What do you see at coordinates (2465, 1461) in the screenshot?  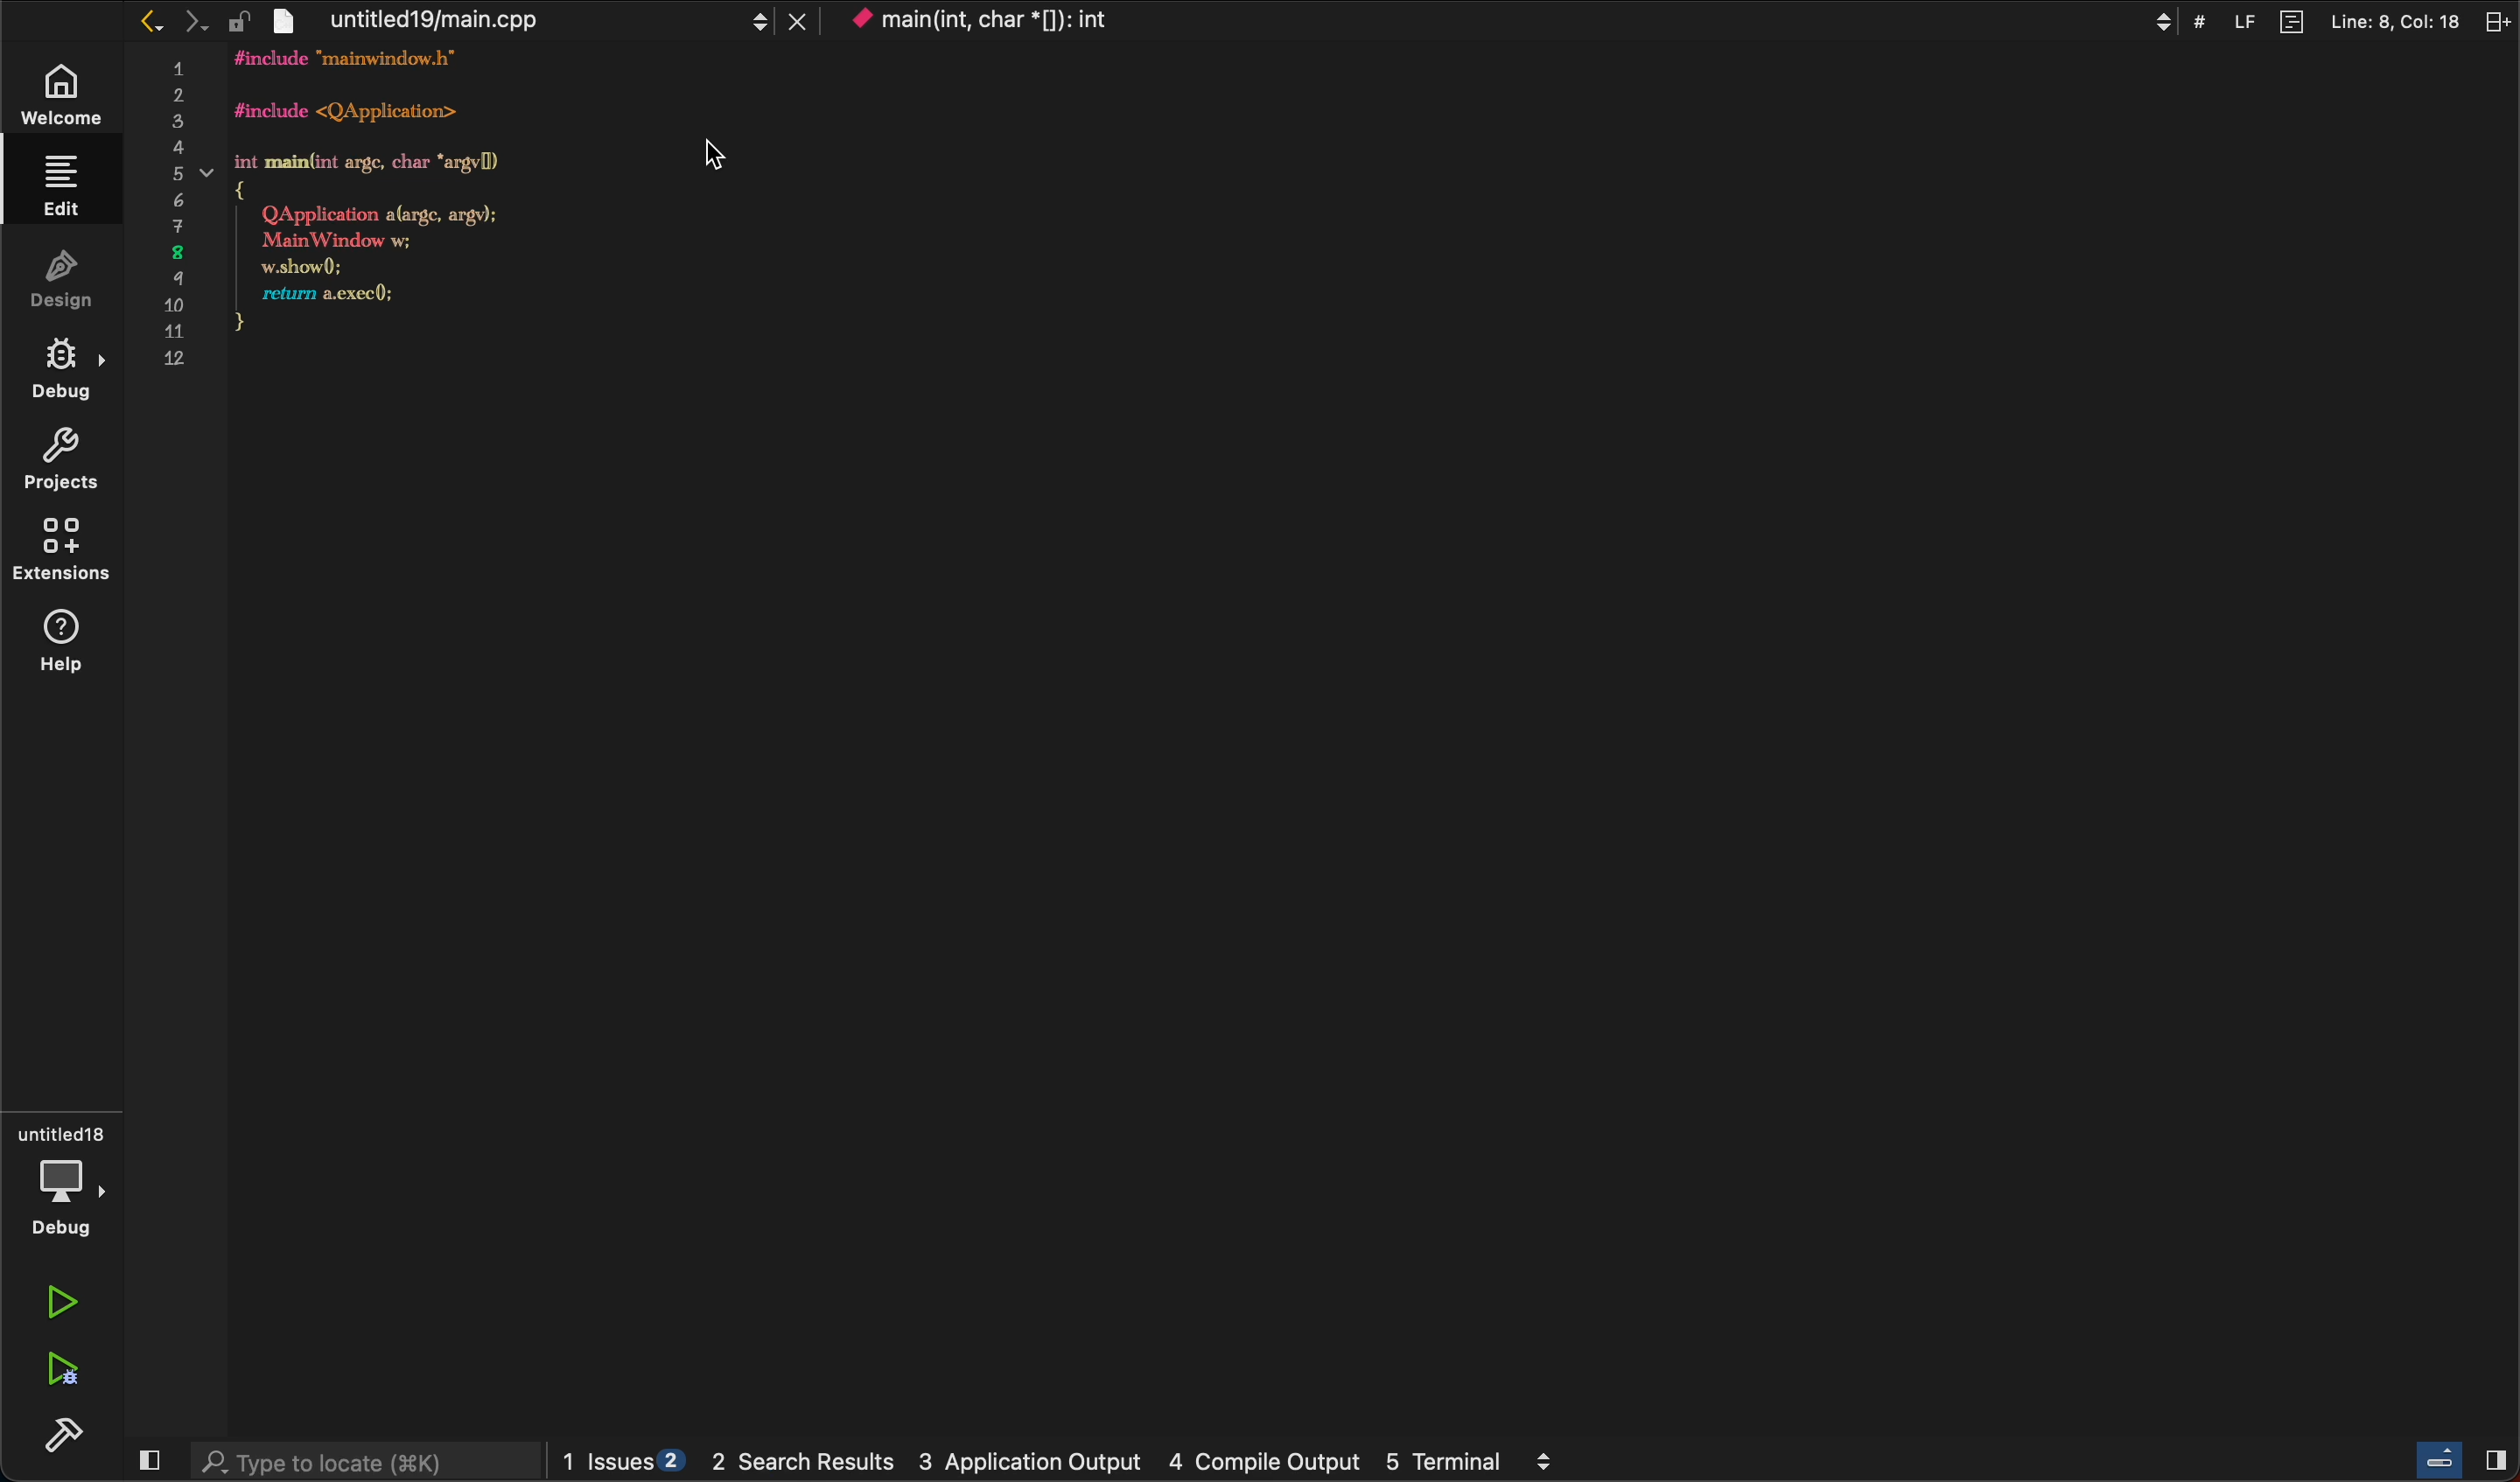 I see `close sidebar` at bounding box center [2465, 1461].